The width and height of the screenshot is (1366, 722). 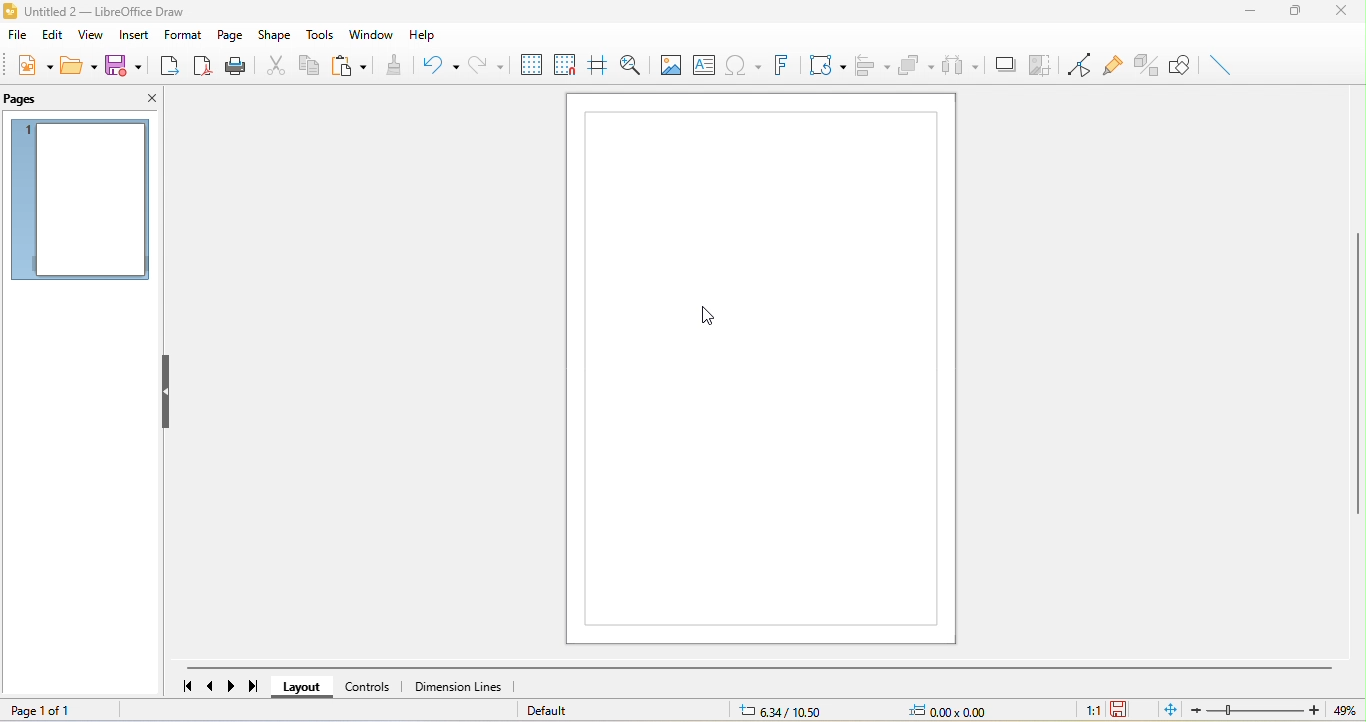 I want to click on 1:1, so click(x=1086, y=710).